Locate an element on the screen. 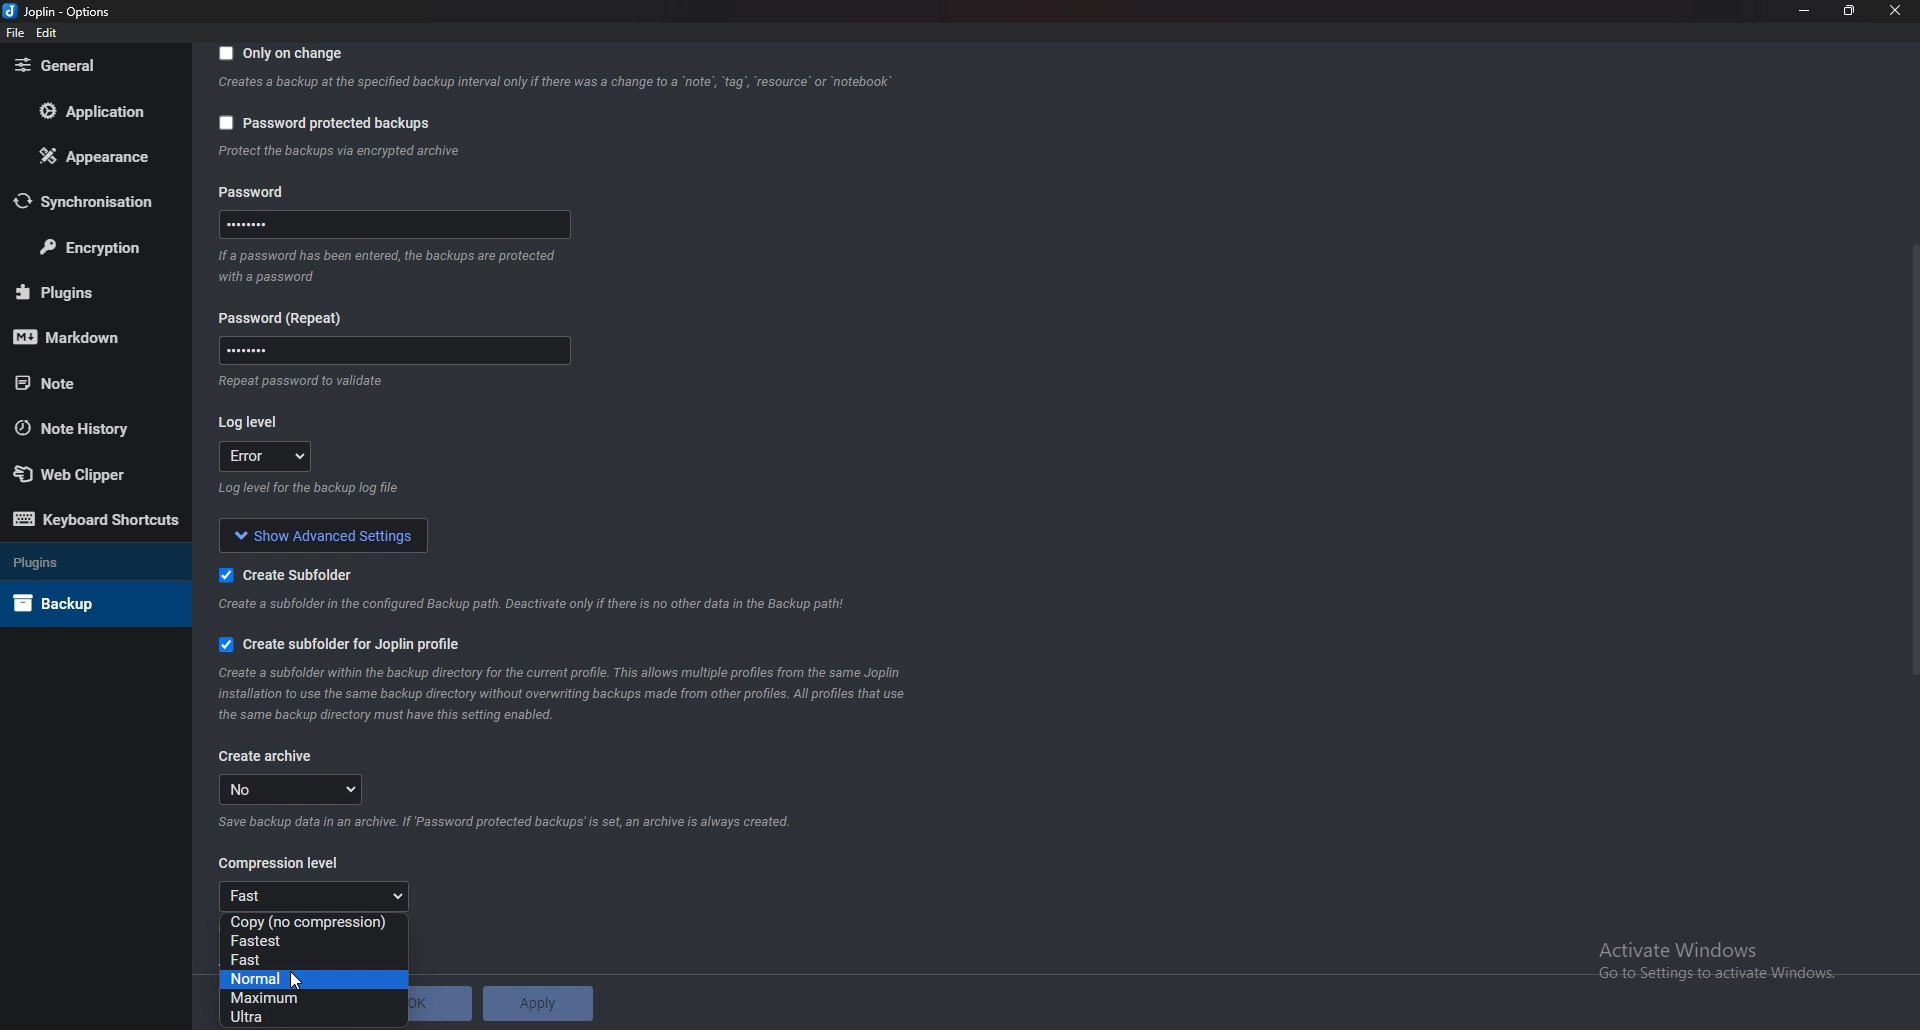 This screenshot has height=1030, width=1920. create archive is located at coordinates (267, 756).